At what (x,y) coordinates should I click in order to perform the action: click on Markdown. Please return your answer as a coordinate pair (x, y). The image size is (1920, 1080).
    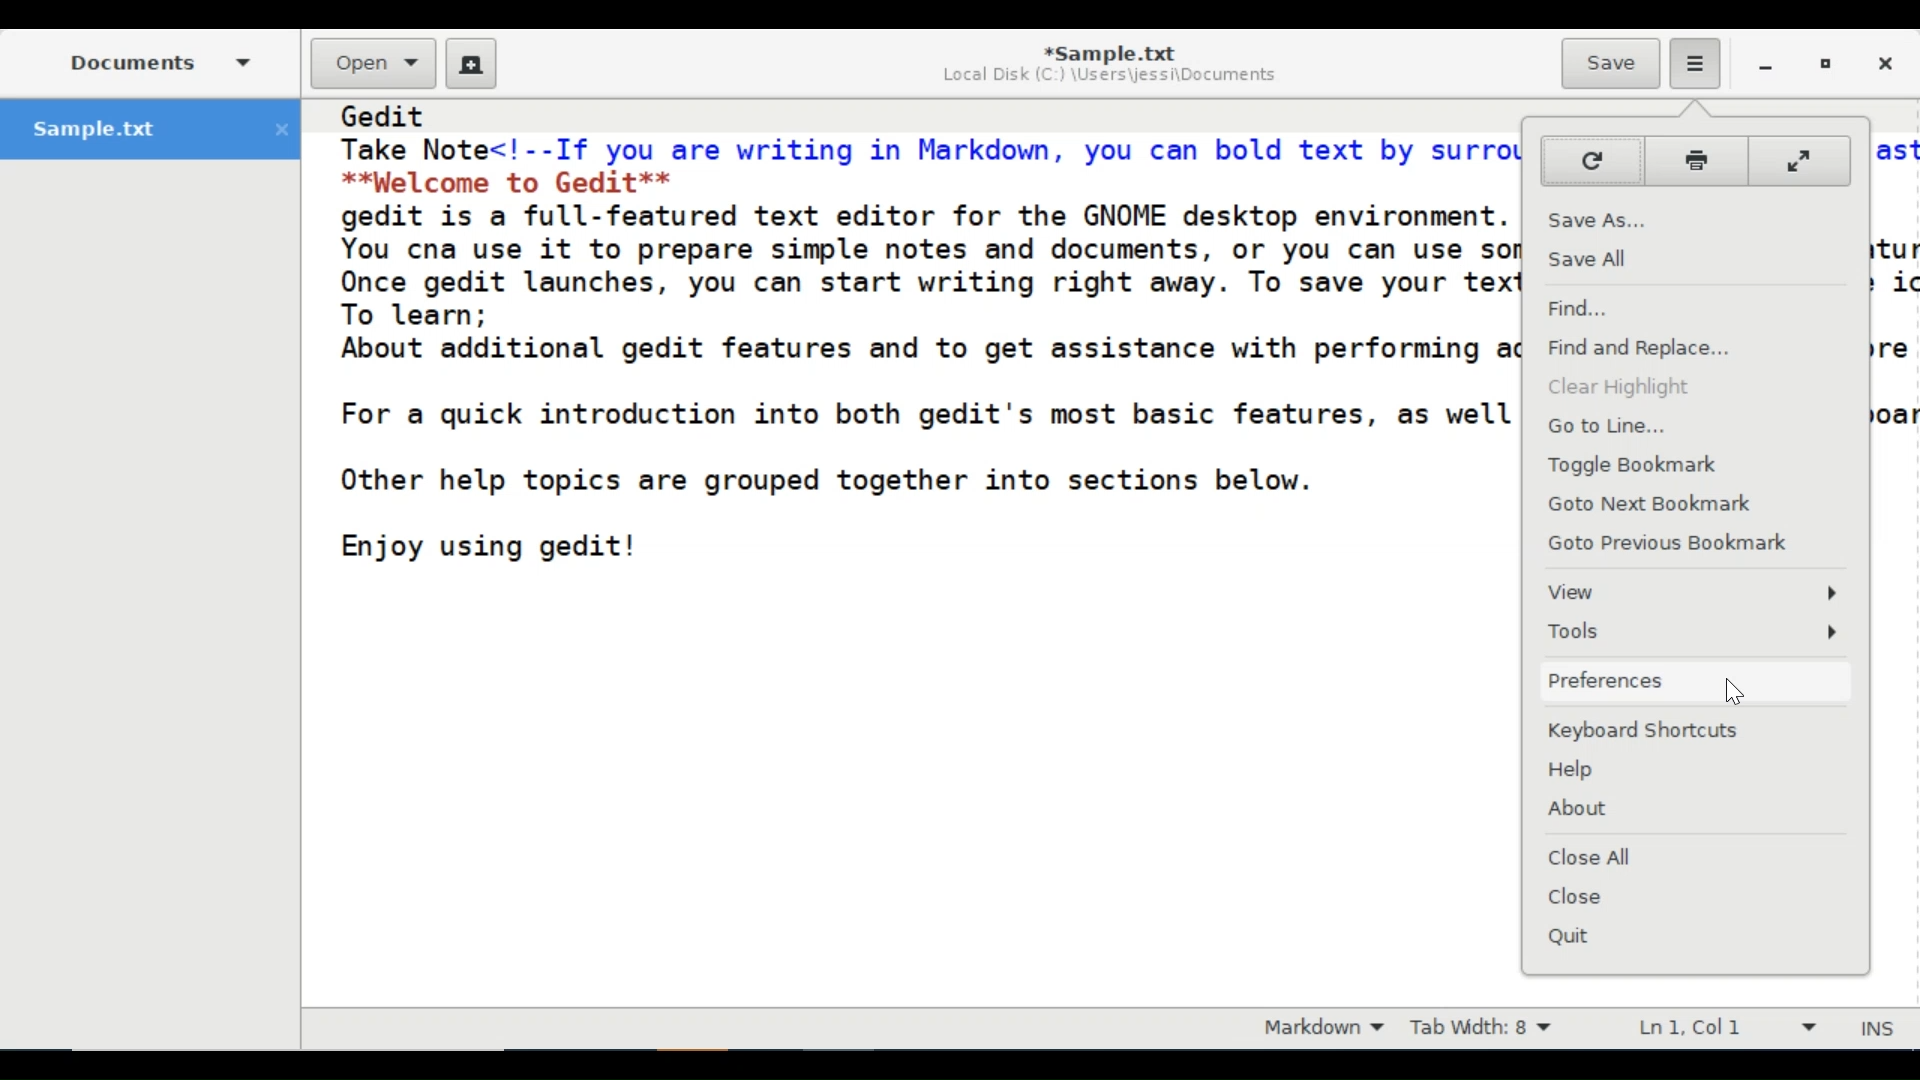
    Looking at the image, I should click on (1325, 1028).